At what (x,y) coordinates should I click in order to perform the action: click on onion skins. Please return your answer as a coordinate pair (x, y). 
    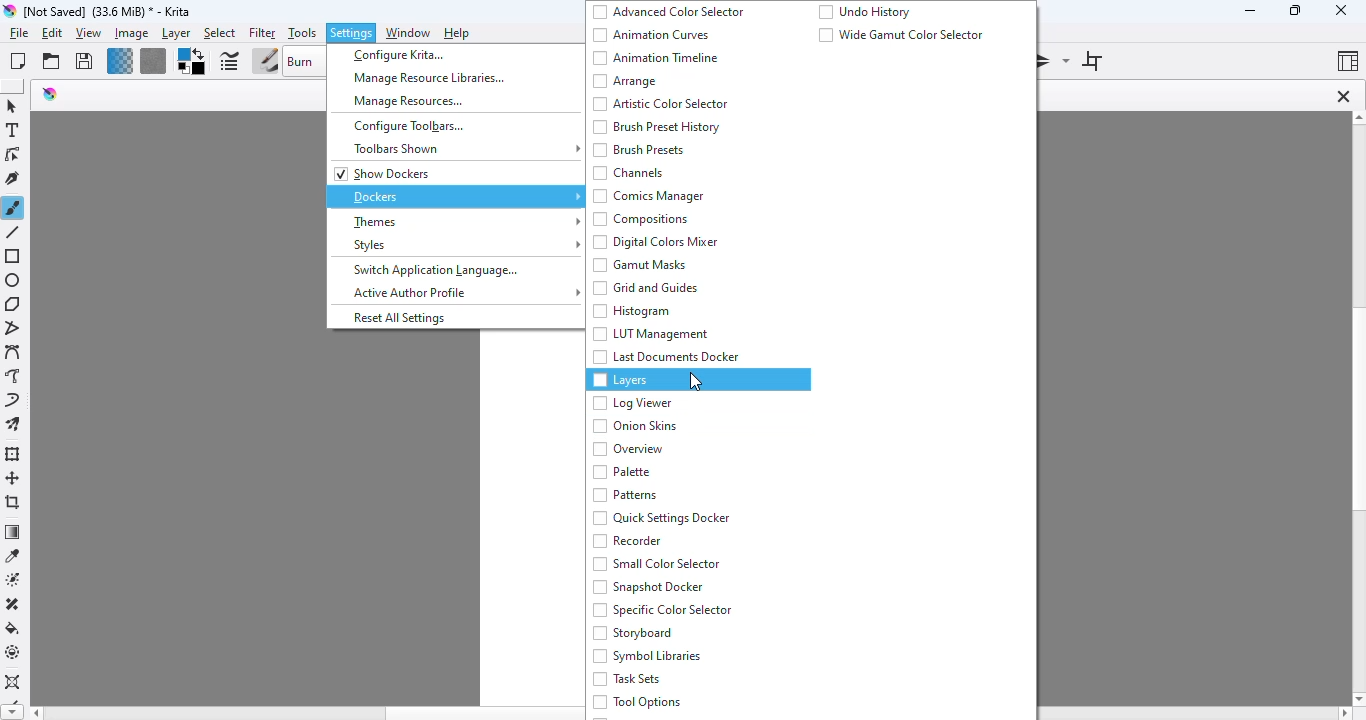
    Looking at the image, I should click on (636, 426).